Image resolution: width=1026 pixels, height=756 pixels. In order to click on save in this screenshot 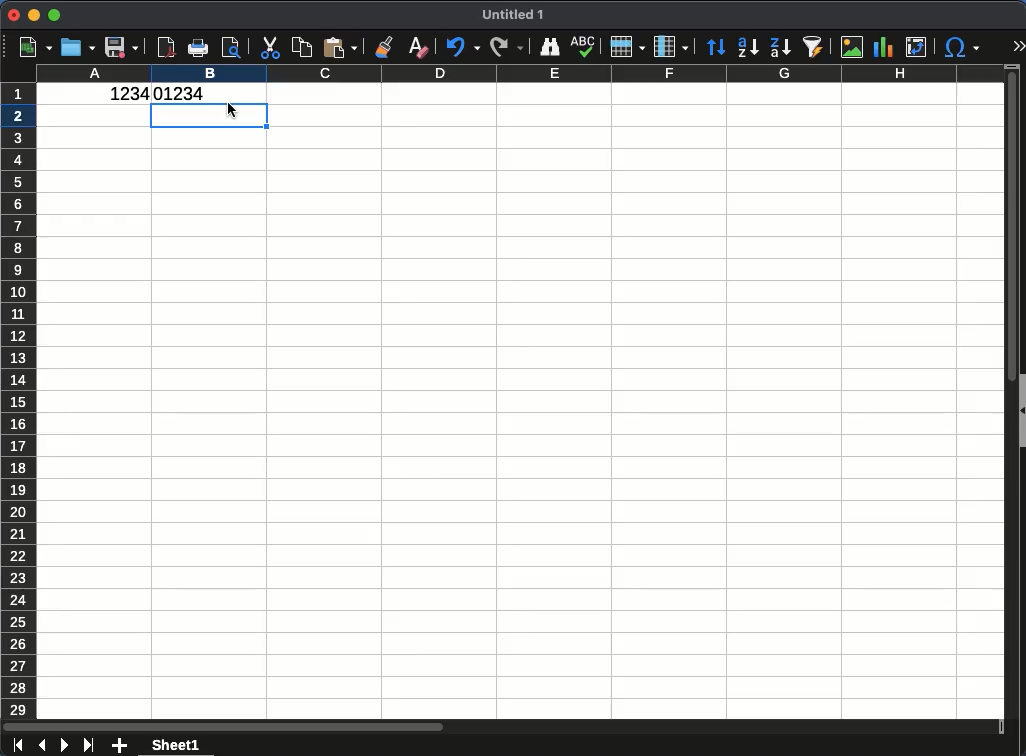, I will do `click(122, 47)`.